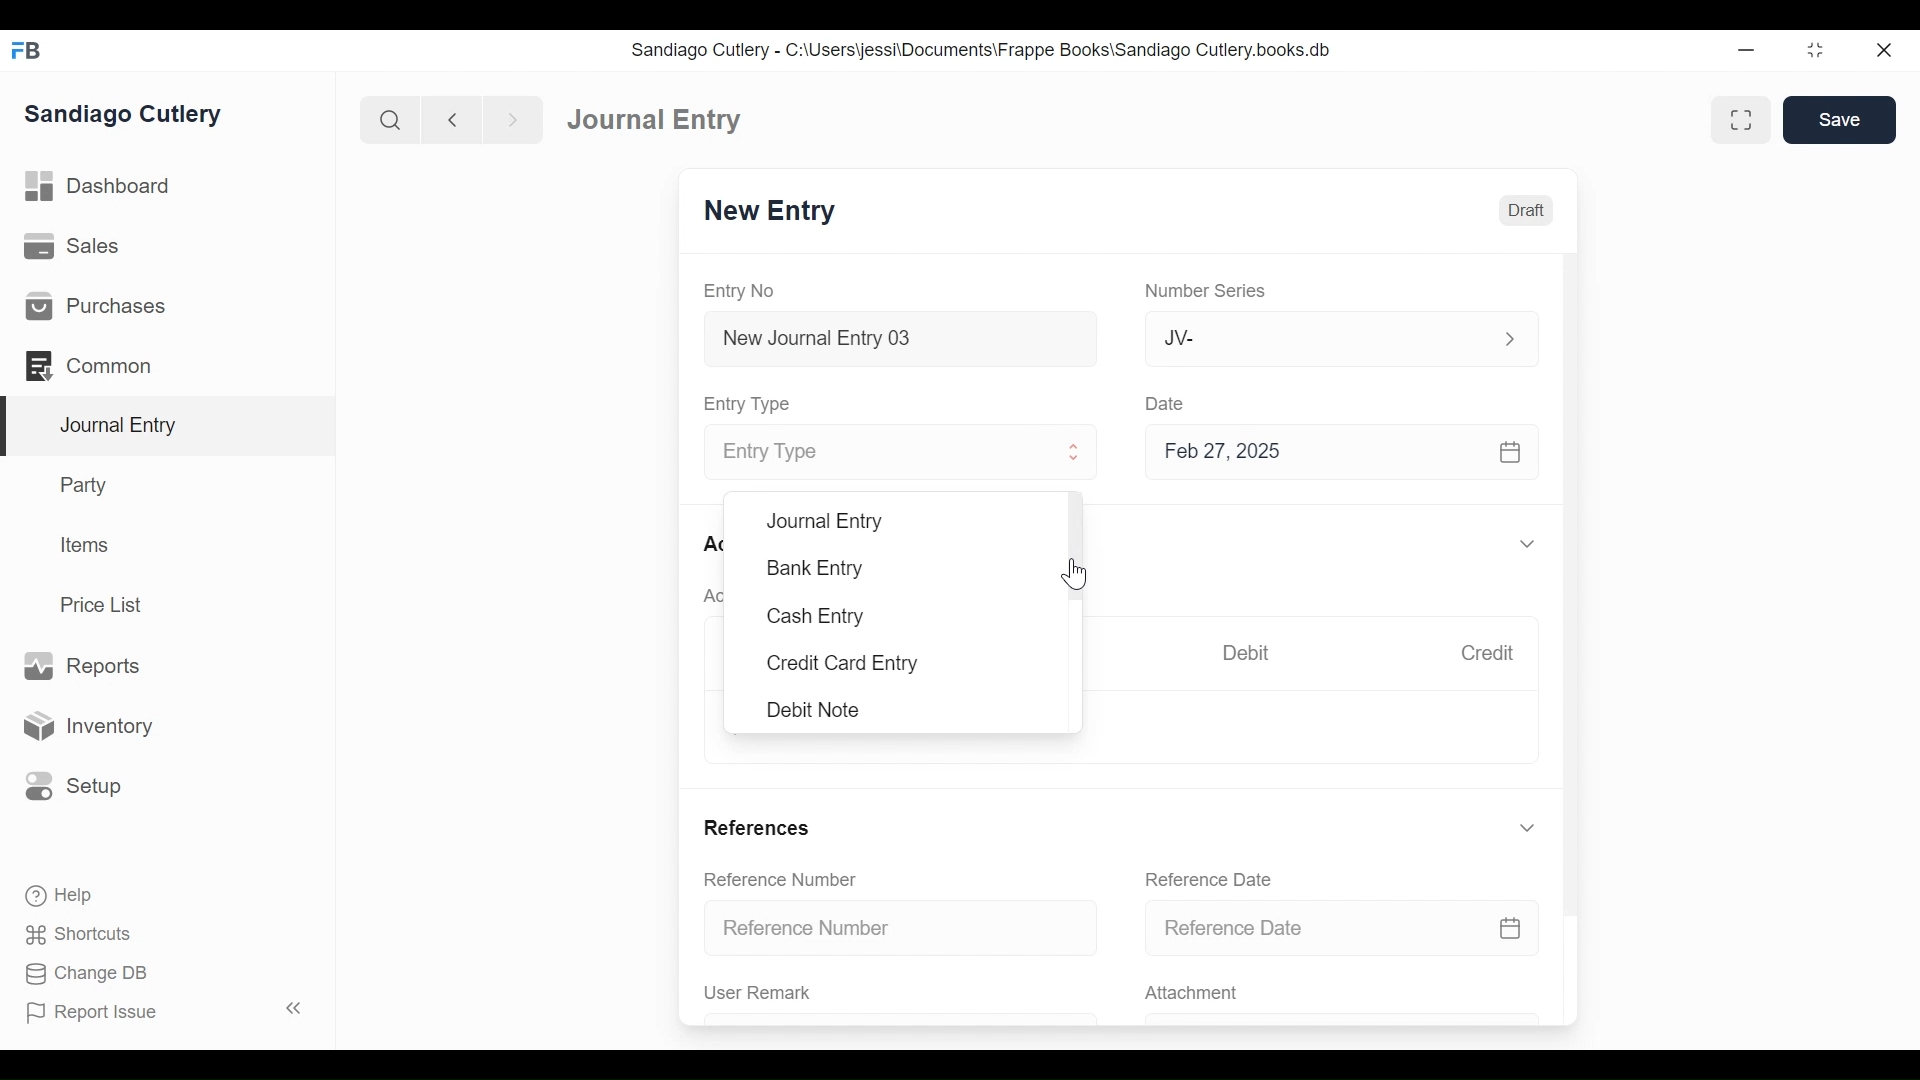 The height and width of the screenshot is (1080, 1920). Describe the element at coordinates (982, 49) in the screenshot. I see `Sandiago Cutlery - C:\Users\jessi\Documents\Frappe Books\Sandiago Cutlery.books.db` at that location.